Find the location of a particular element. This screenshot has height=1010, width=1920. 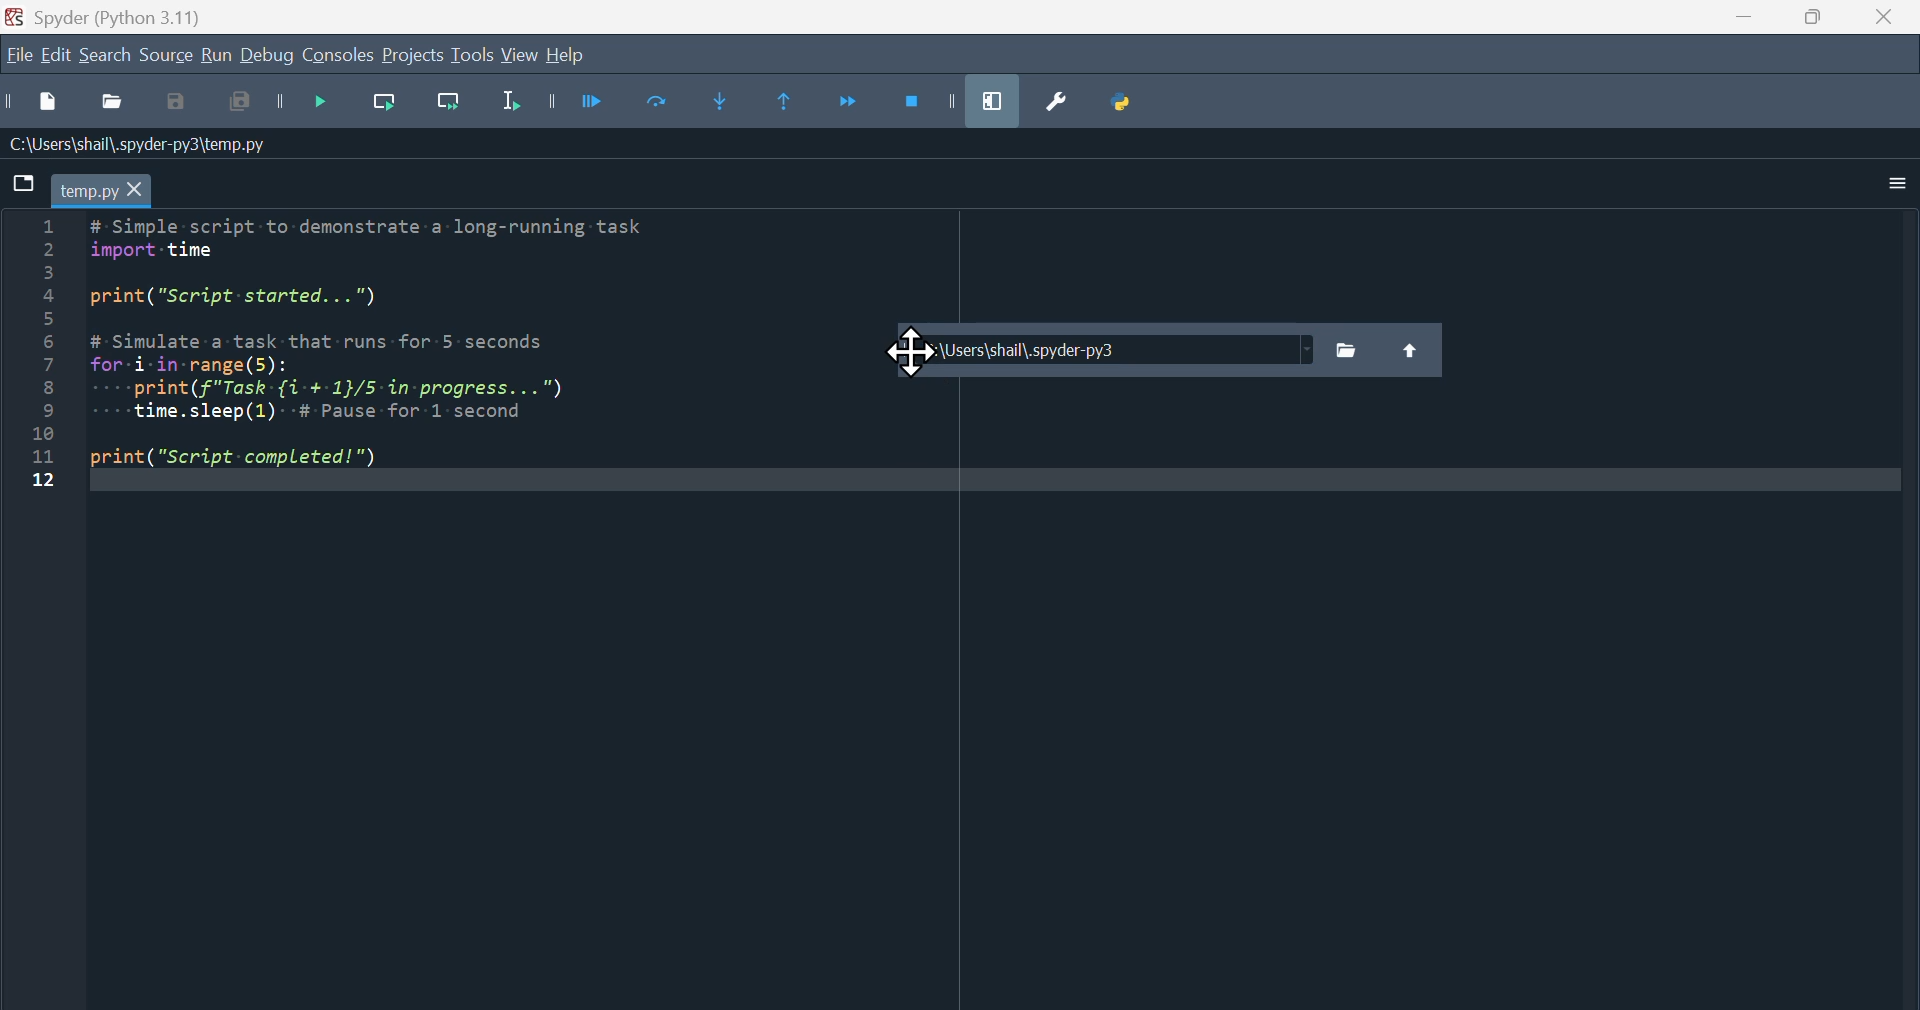

Python code is located at coordinates (359, 358).